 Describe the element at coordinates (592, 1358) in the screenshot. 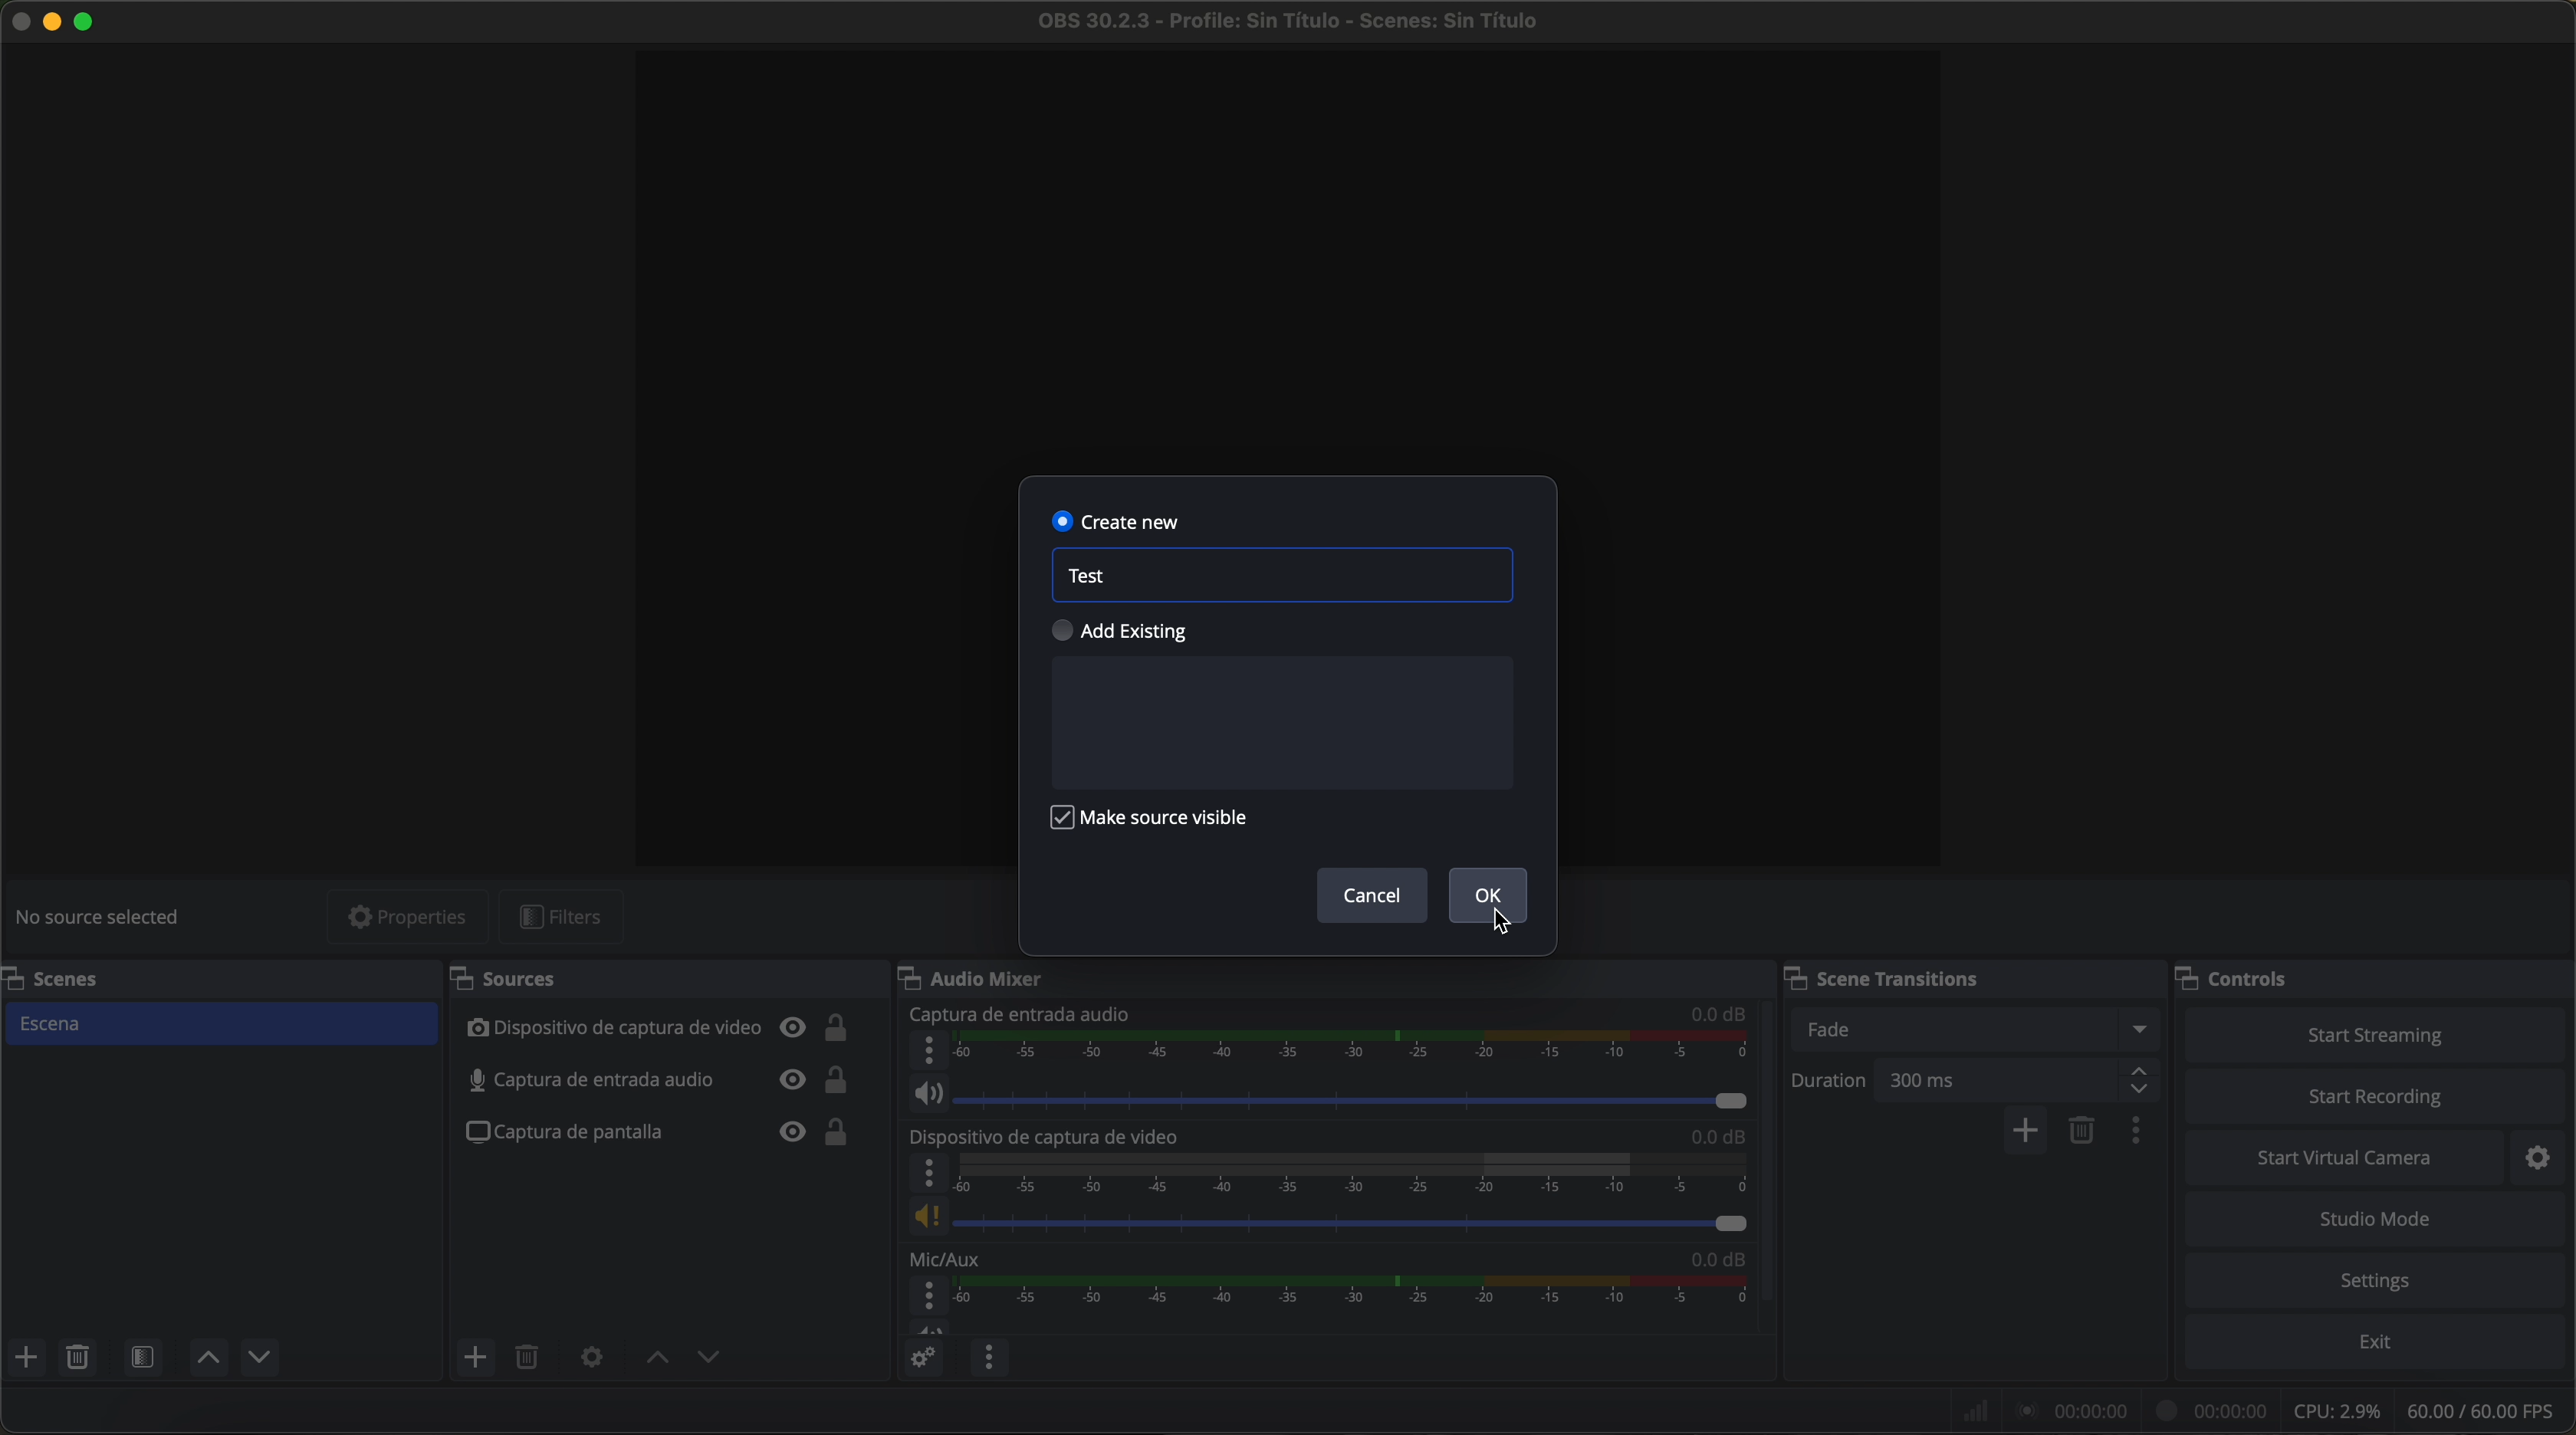

I see `open source properties` at that location.